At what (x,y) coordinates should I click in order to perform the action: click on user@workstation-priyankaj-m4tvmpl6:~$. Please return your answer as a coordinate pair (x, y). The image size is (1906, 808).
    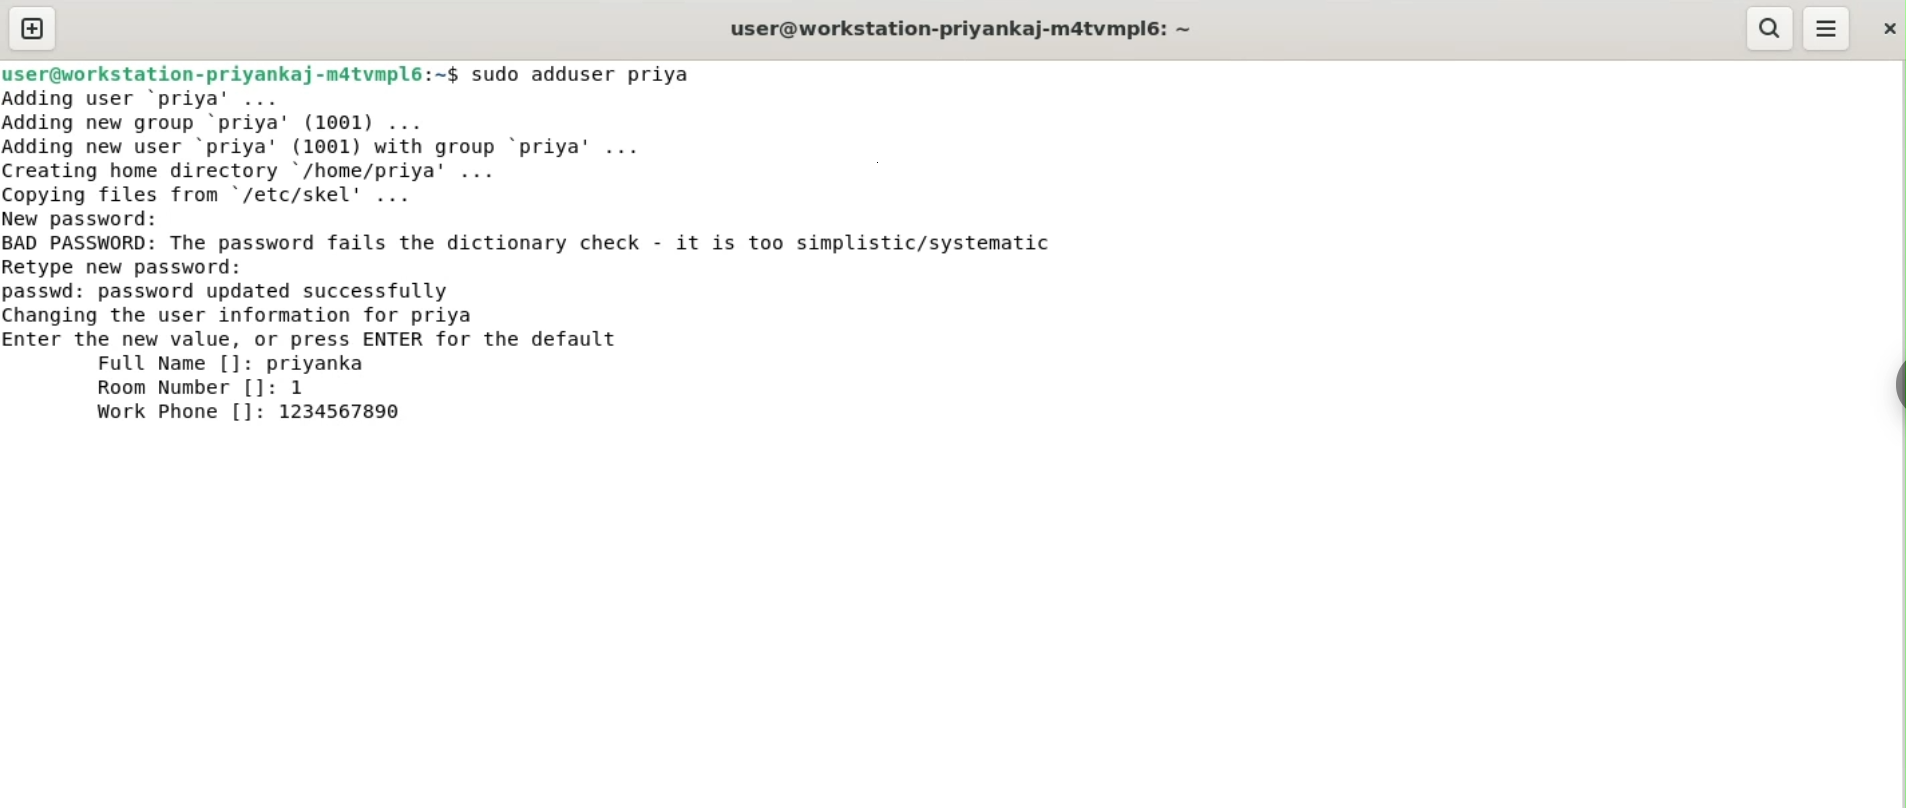
    Looking at the image, I should click on (230, 71).